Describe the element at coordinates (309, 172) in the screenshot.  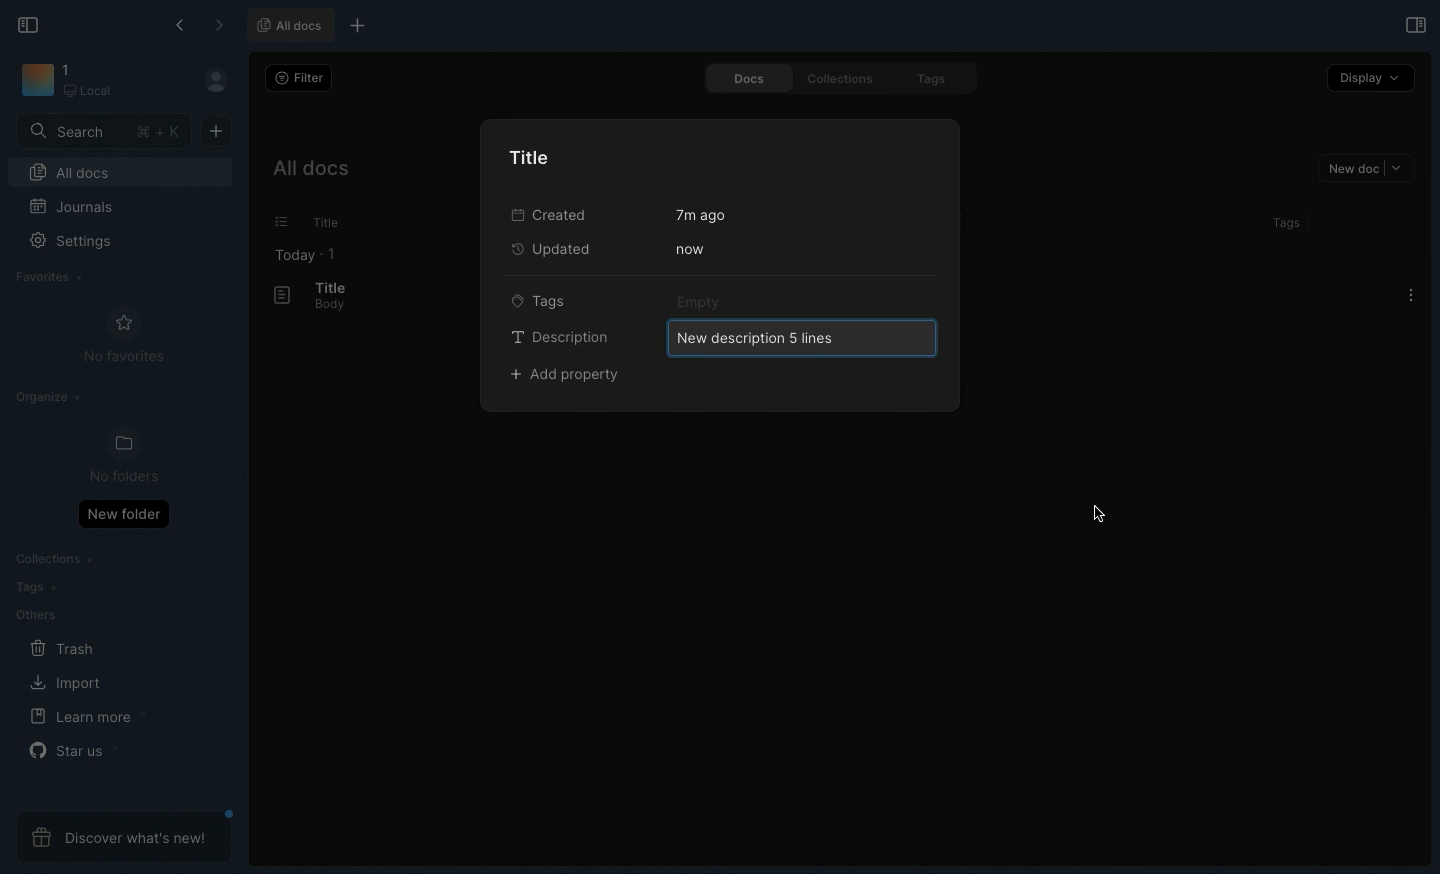
I see `All docs` at that location.